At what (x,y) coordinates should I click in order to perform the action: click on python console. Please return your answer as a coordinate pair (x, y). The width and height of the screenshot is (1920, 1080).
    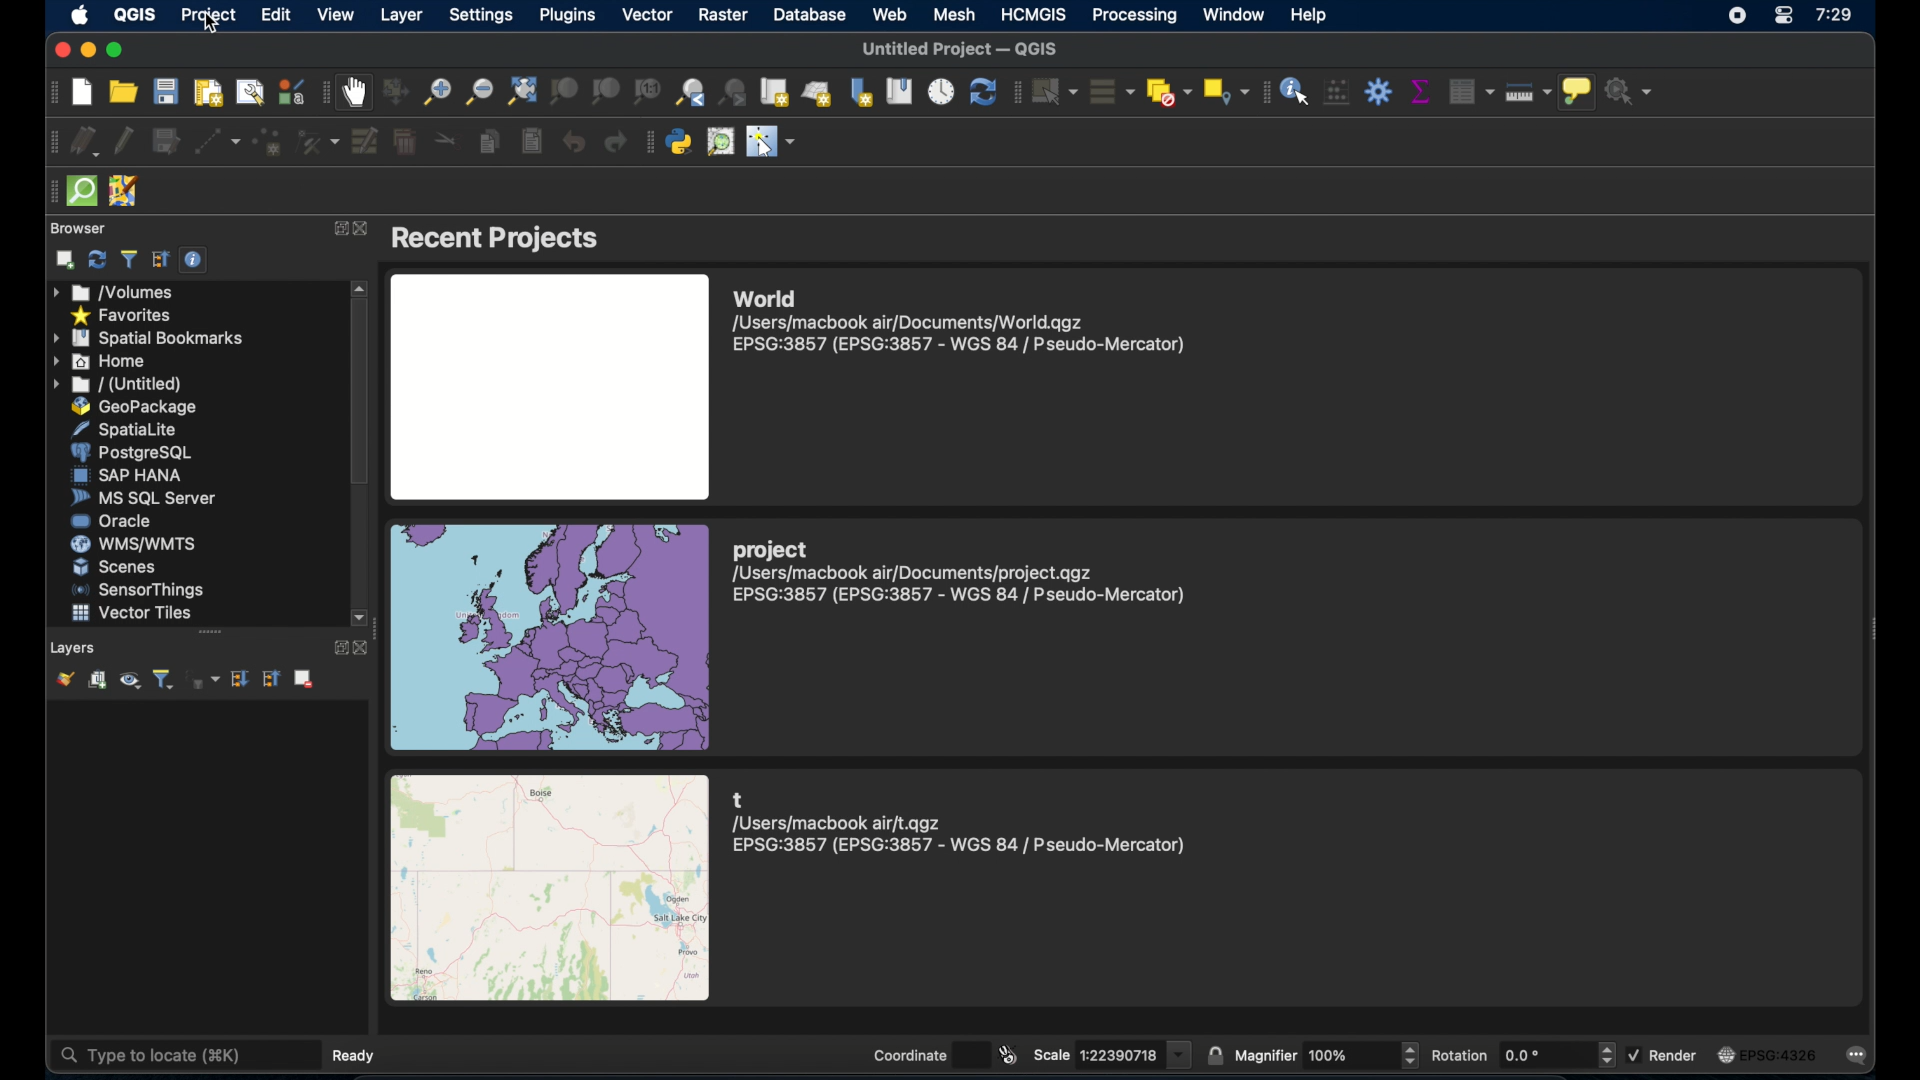
    Looking at the image, I should click on (680, 142).